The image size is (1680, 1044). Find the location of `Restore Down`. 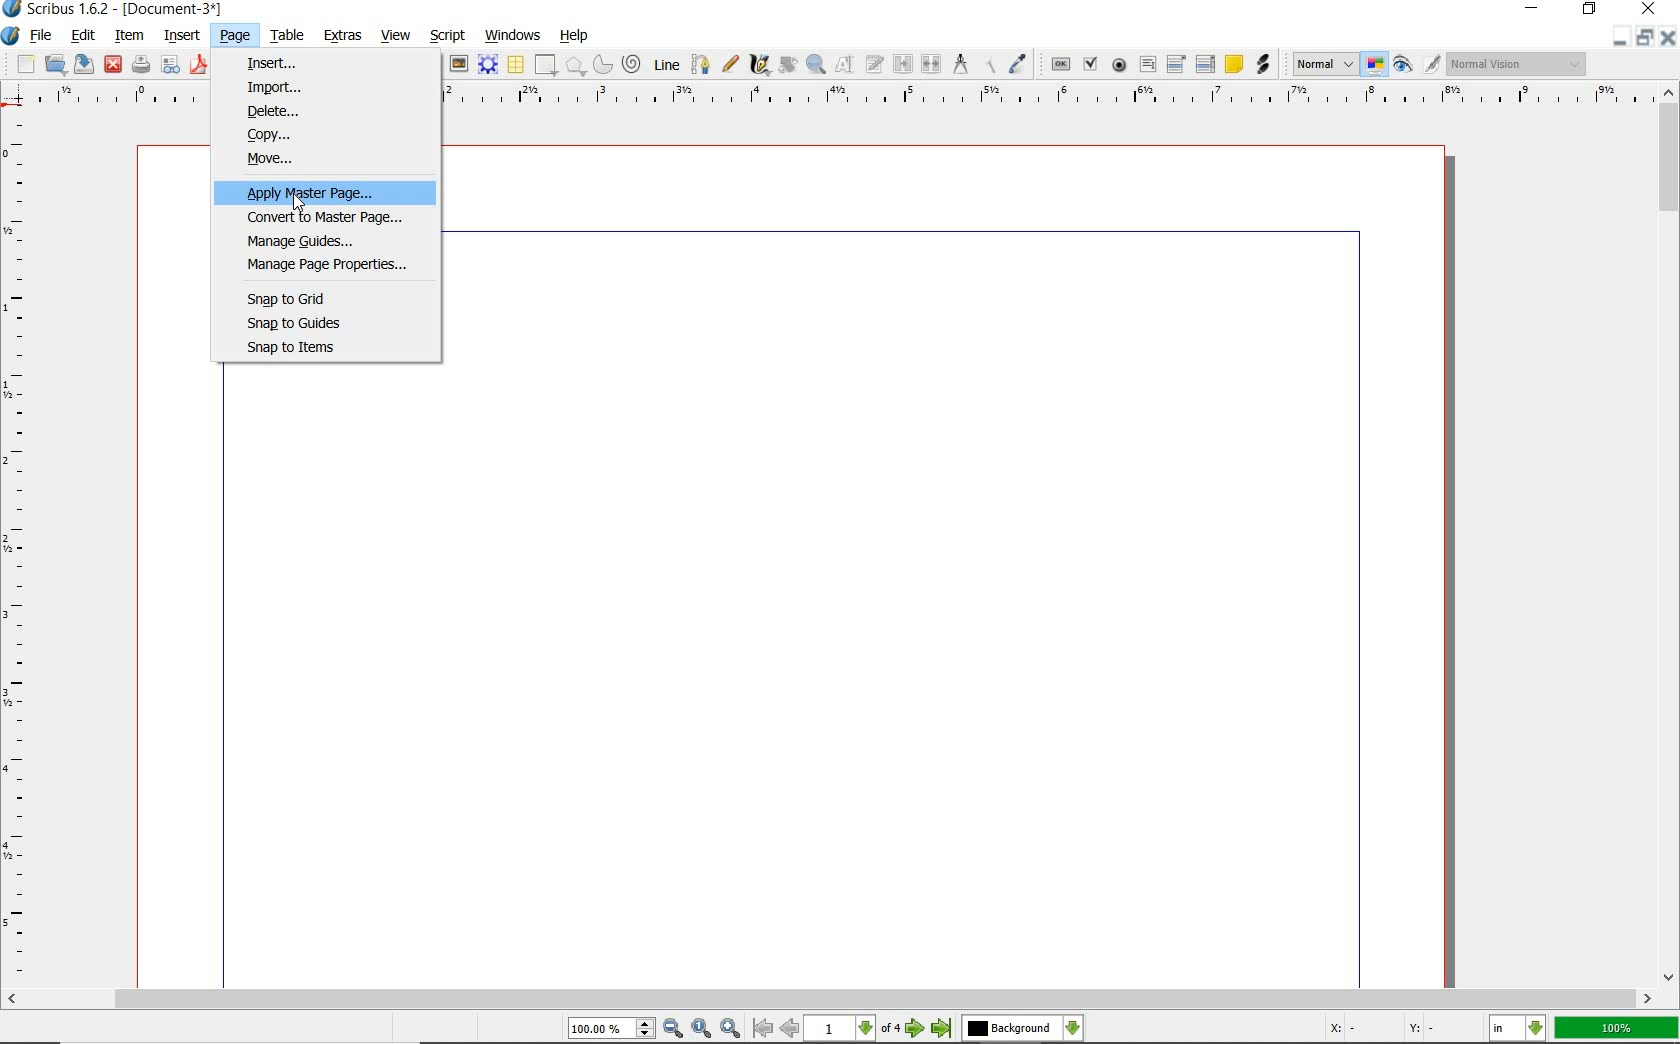

Restore Down is located at coordinates (1619, 40).